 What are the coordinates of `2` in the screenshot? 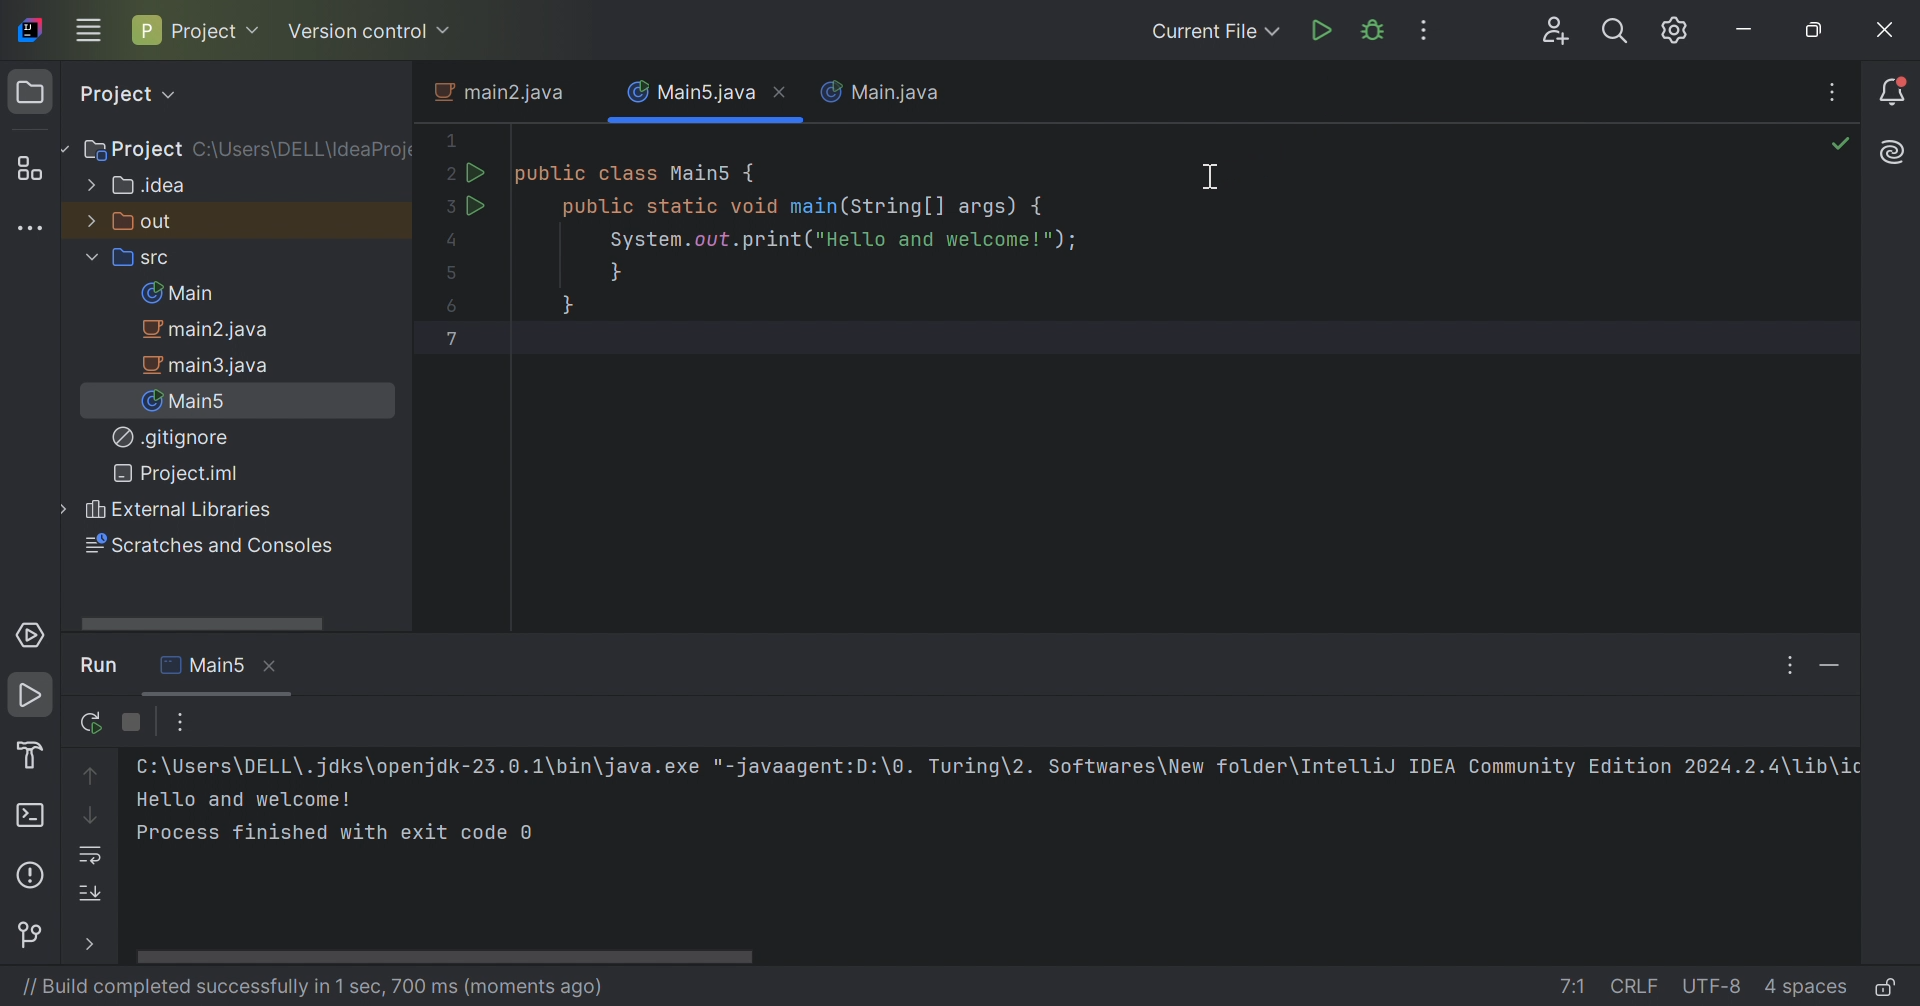 It's located at (450, 174).